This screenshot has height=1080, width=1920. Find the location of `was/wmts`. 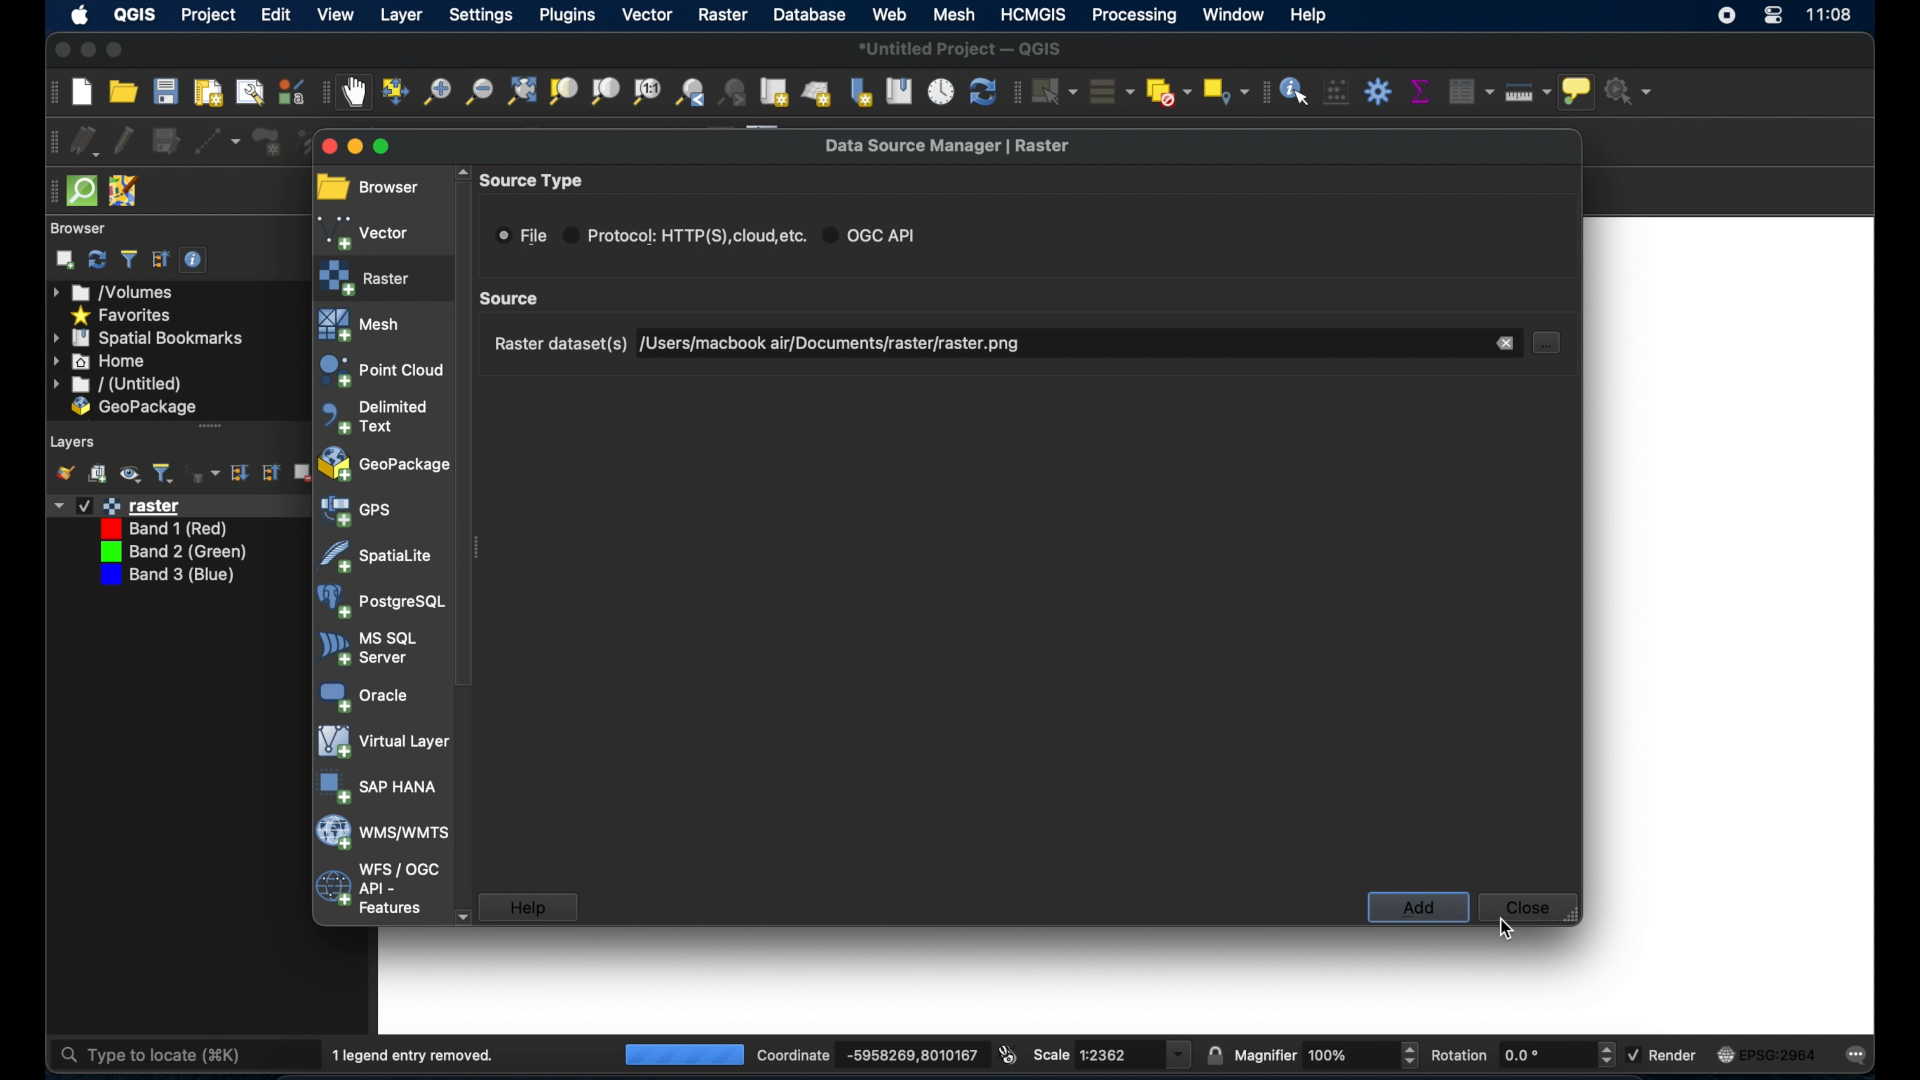

was/wmts is located at coordinates (385, 832).